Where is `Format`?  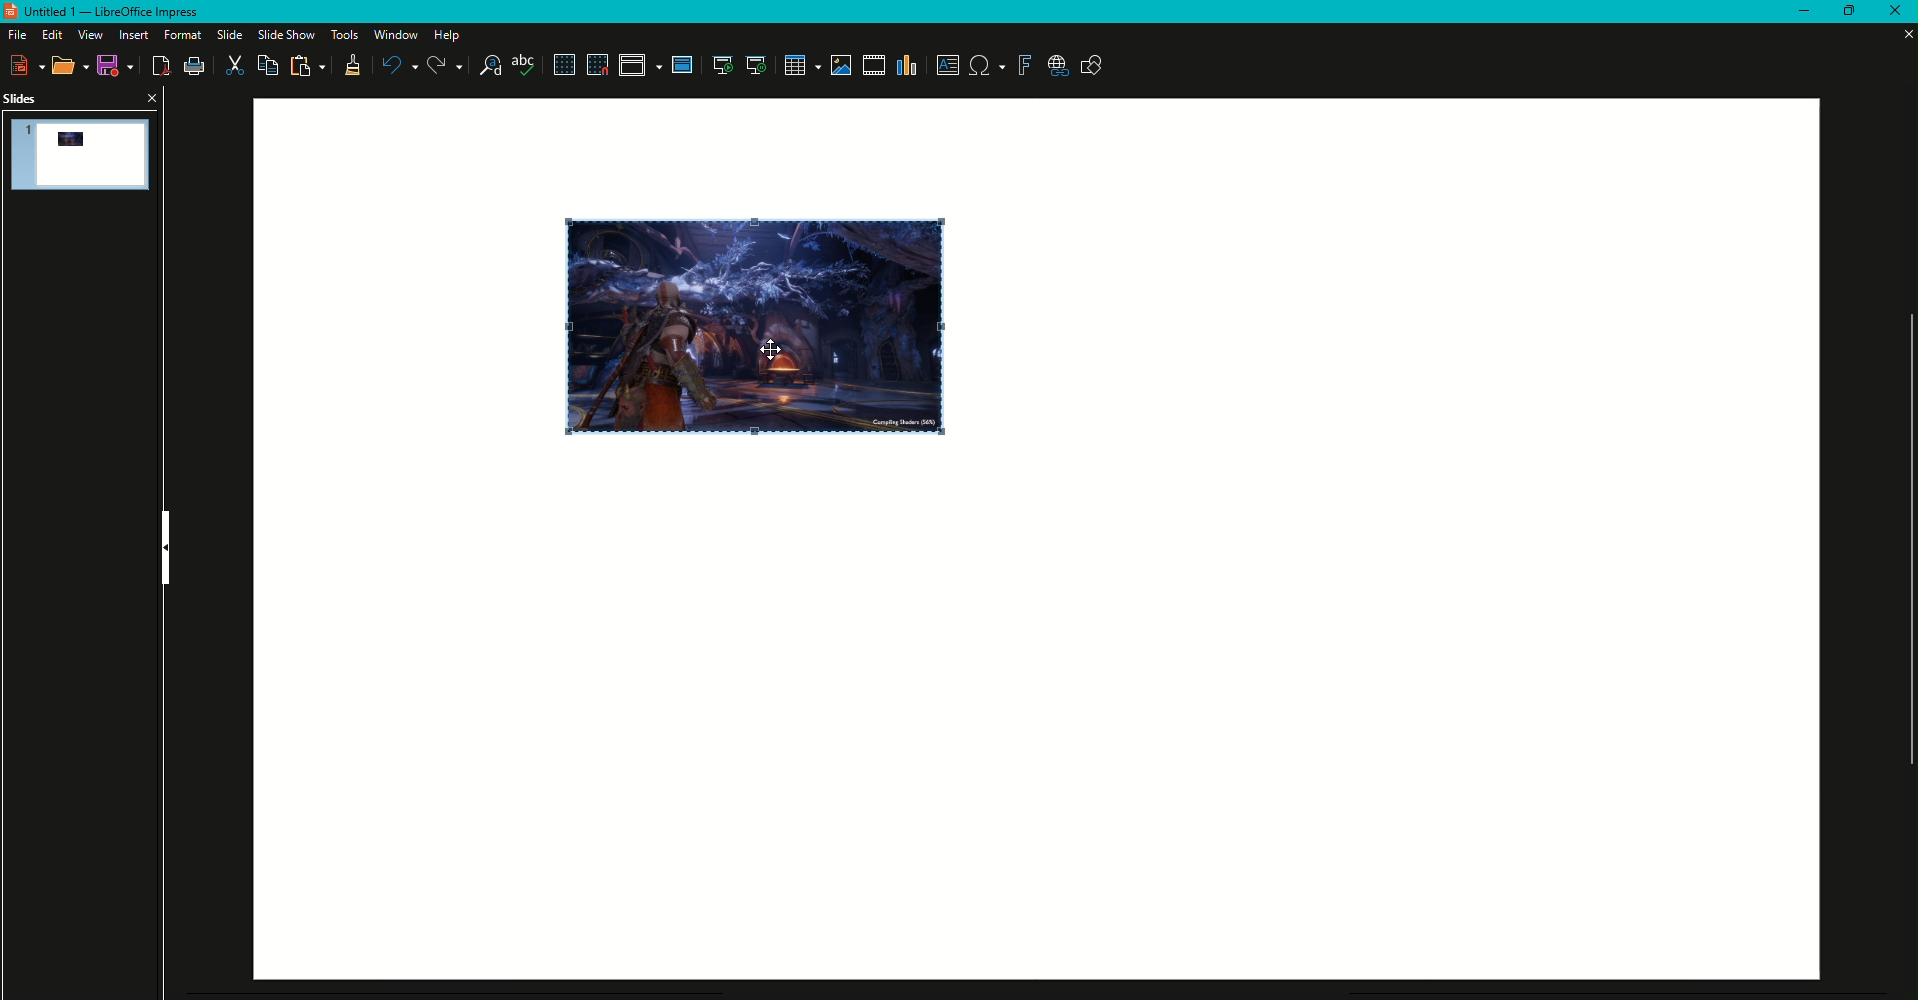
Format is located at coordinates (179, 35).